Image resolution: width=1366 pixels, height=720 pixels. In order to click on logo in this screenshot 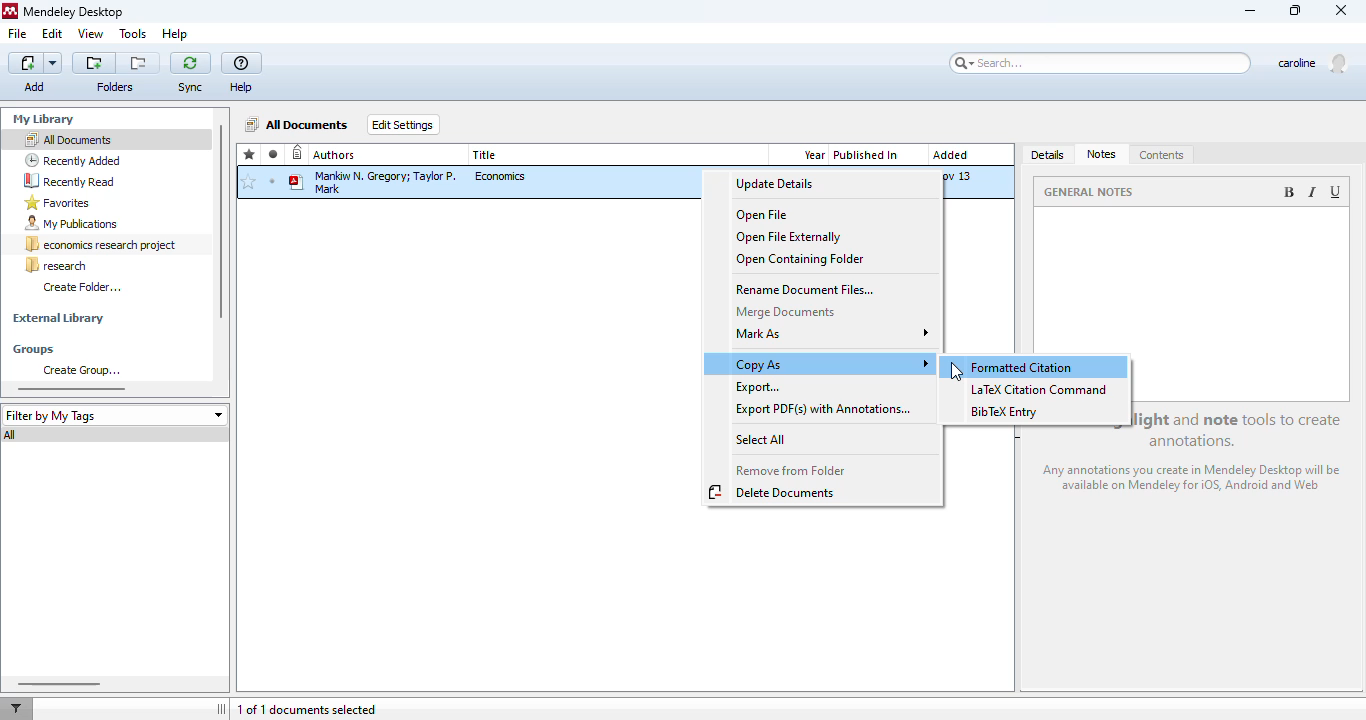, I will do `click(10, 11)`.